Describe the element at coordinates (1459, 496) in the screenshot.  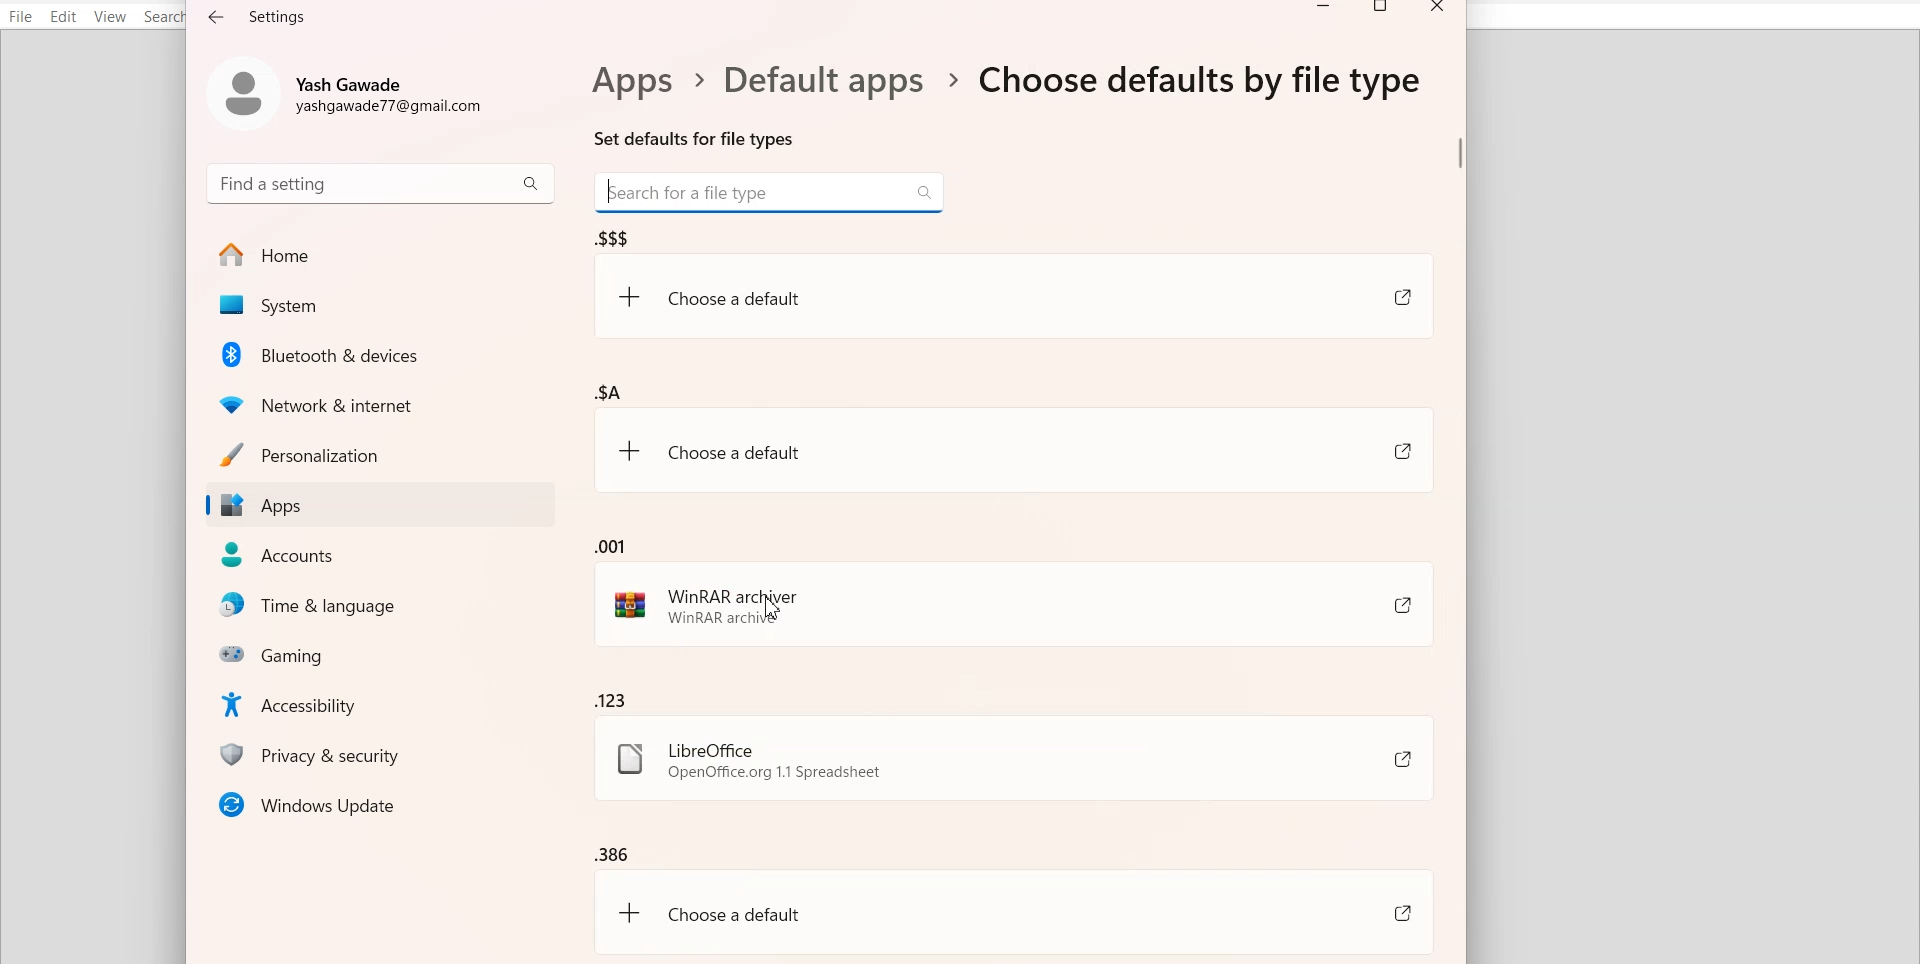
I see `Vertical scroll bar` at that location.